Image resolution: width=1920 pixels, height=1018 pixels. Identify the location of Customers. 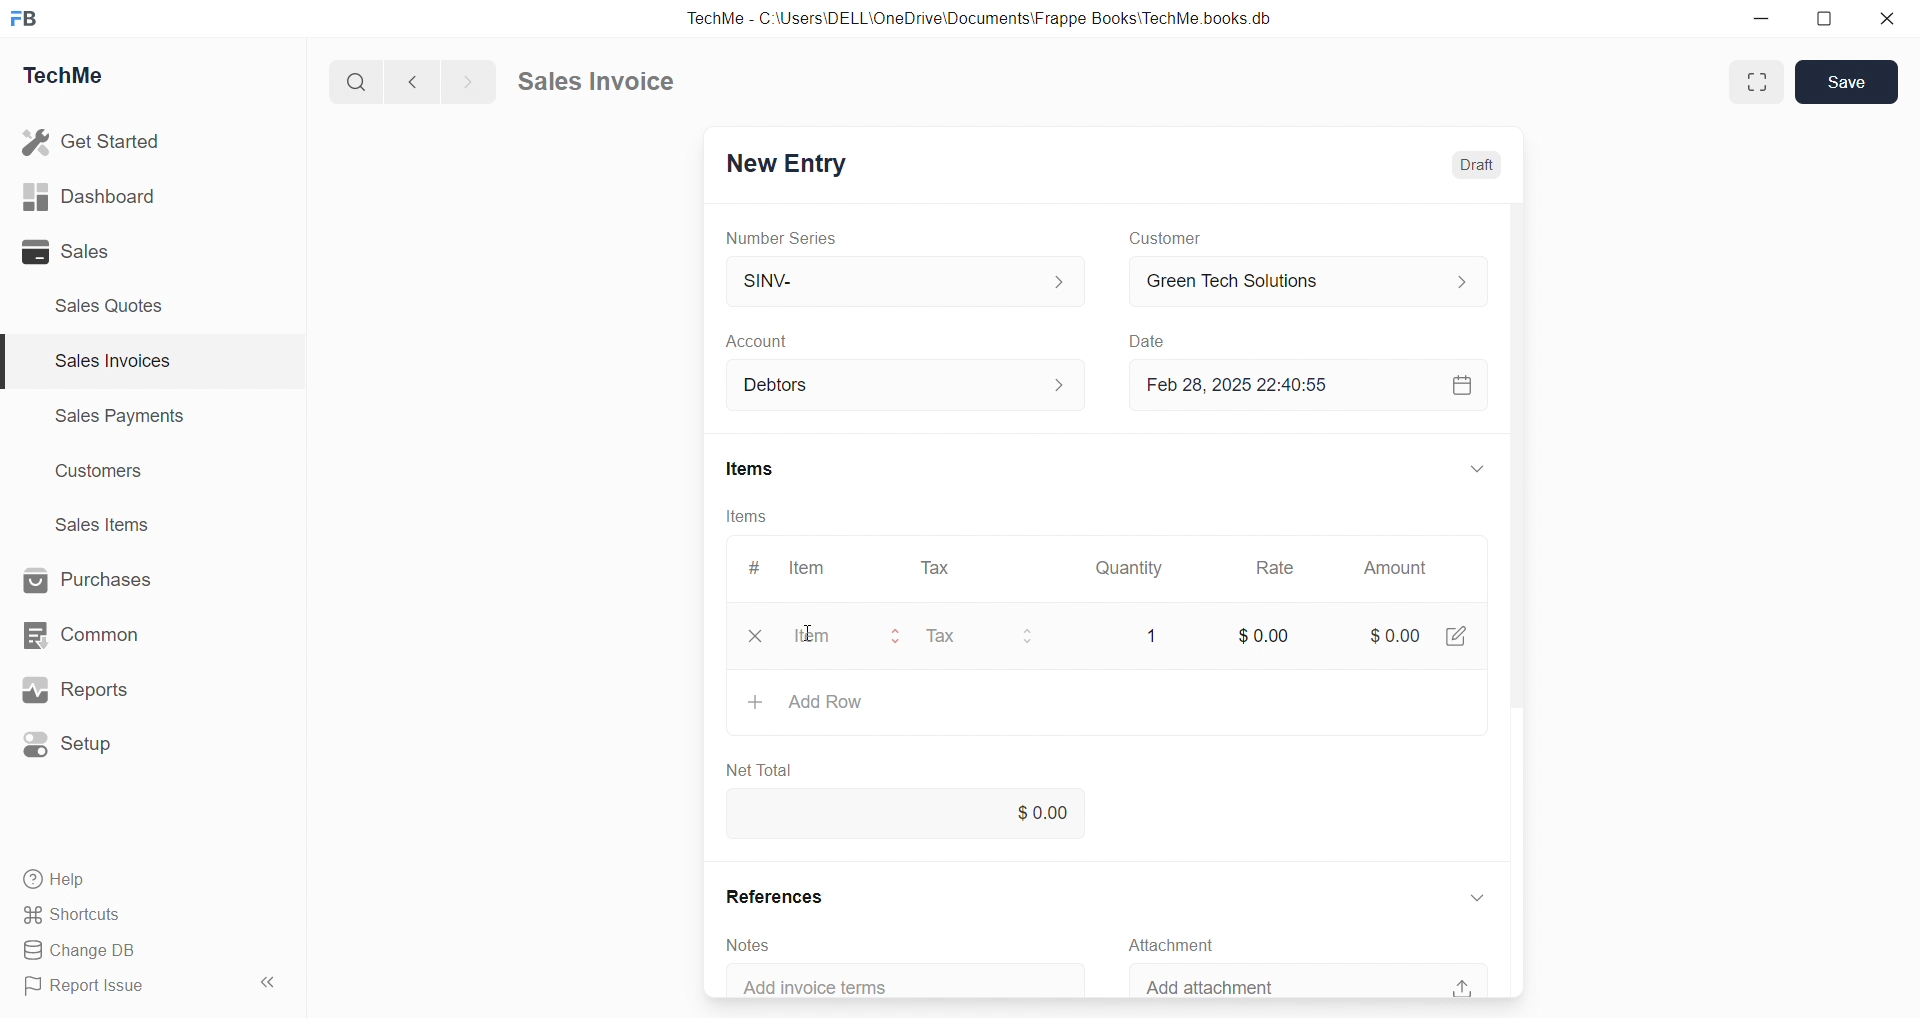
(102, 473).